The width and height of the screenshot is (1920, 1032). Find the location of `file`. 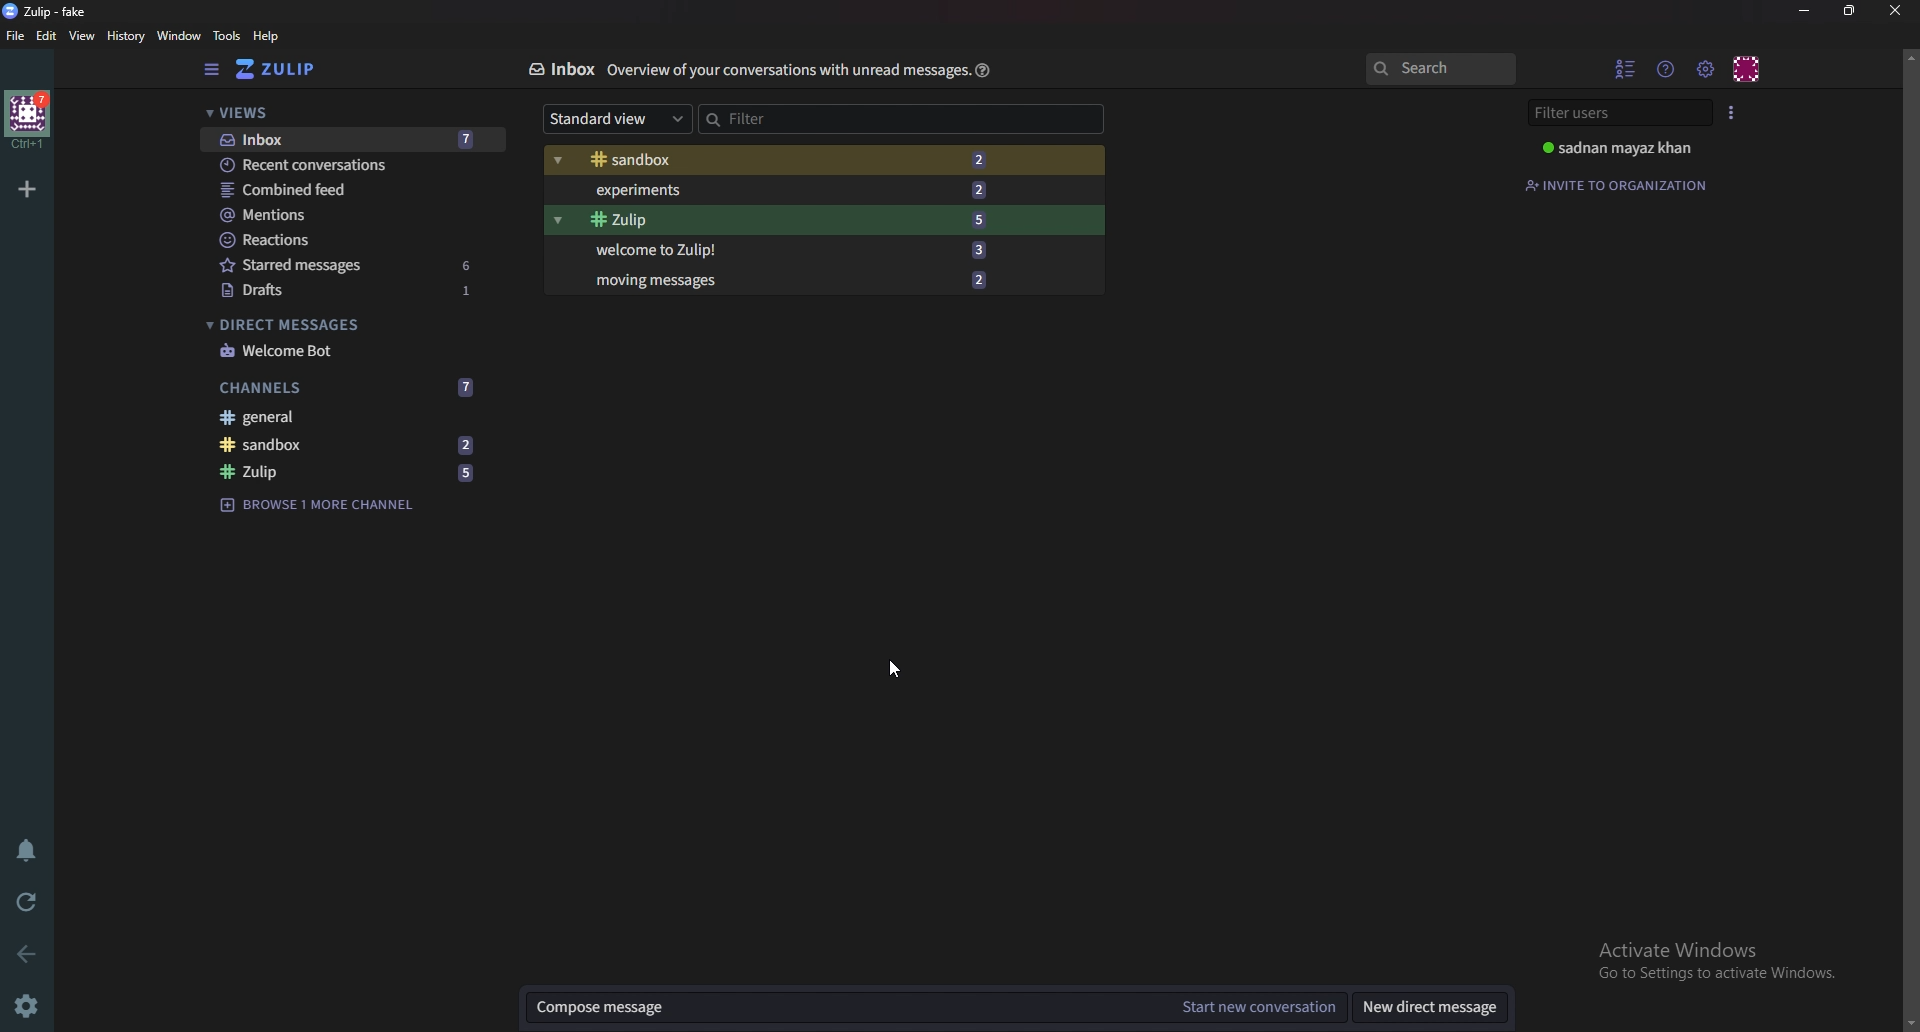

file is located at coordinates (16, 36).